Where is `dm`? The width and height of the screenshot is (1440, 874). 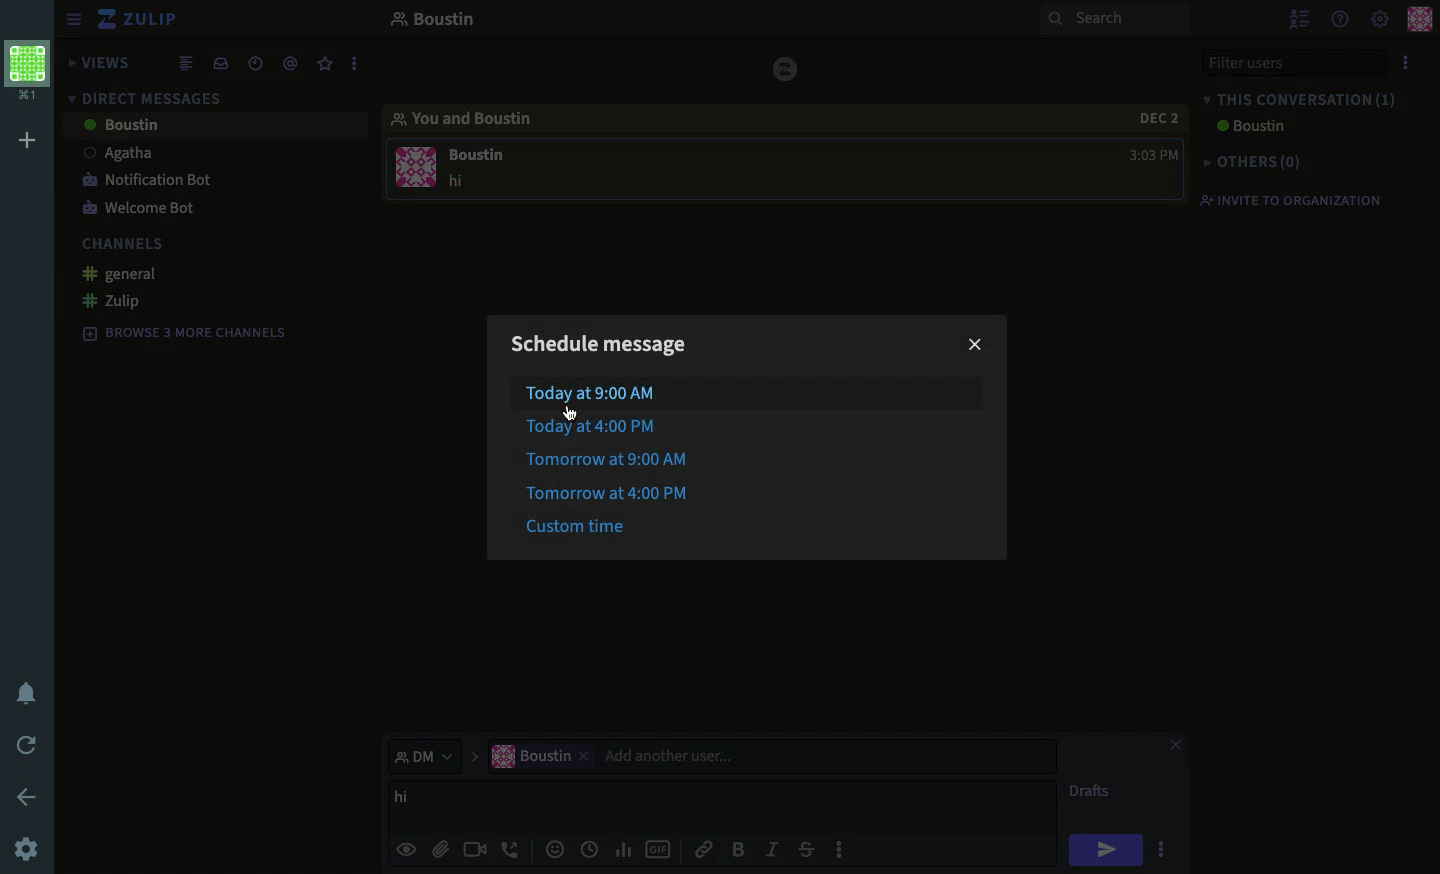
dm is located at coordinates (432, 756).